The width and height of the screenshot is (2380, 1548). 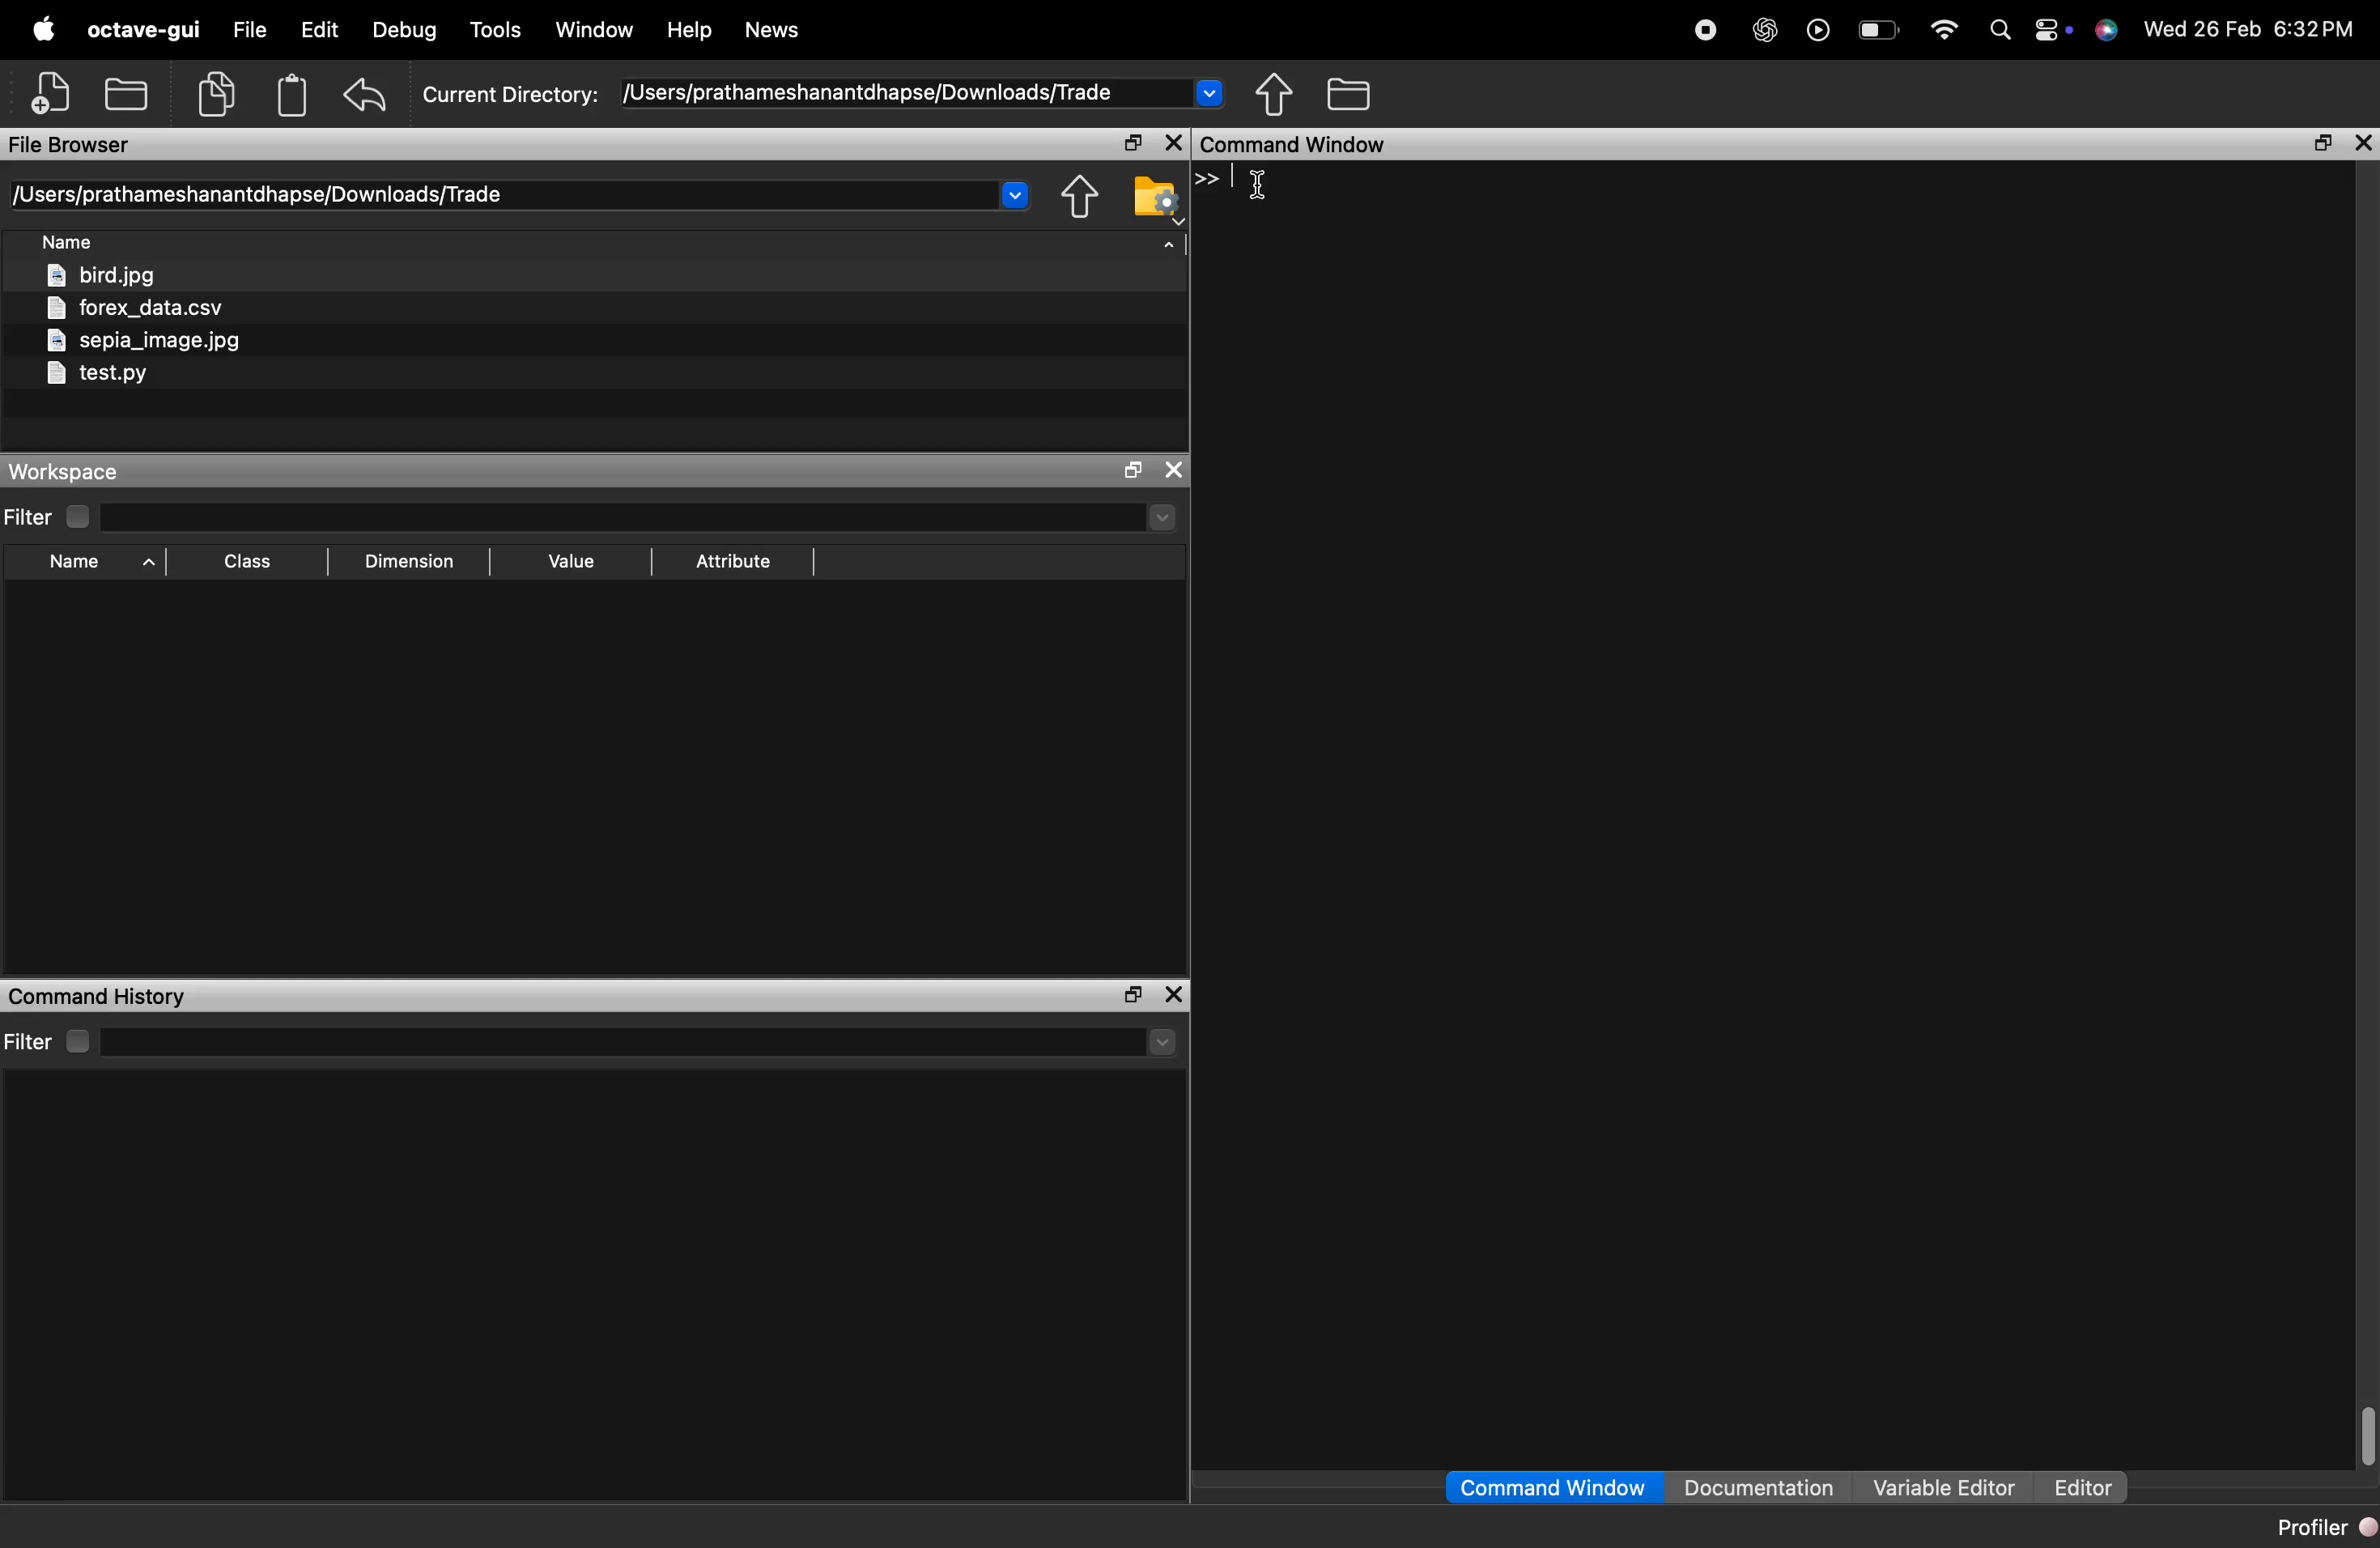 I want to click on close, so click(x=2362, y=143).